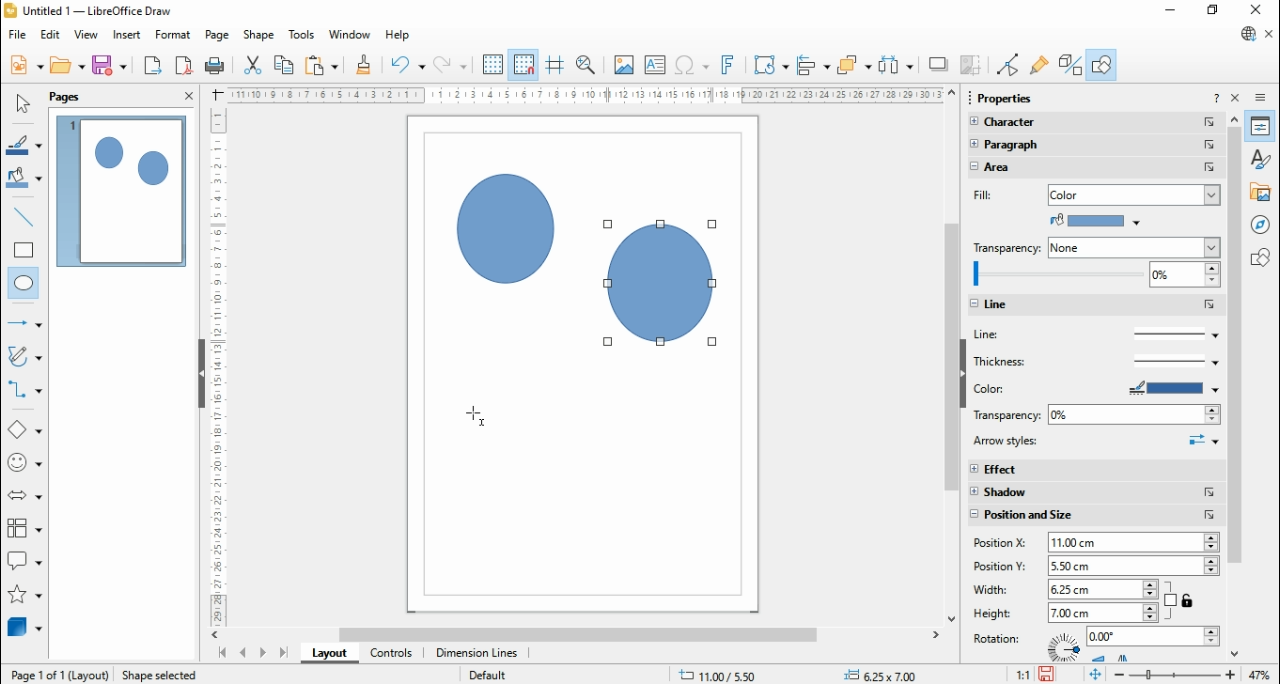  I want to click on shadow, so click(1095, 493).